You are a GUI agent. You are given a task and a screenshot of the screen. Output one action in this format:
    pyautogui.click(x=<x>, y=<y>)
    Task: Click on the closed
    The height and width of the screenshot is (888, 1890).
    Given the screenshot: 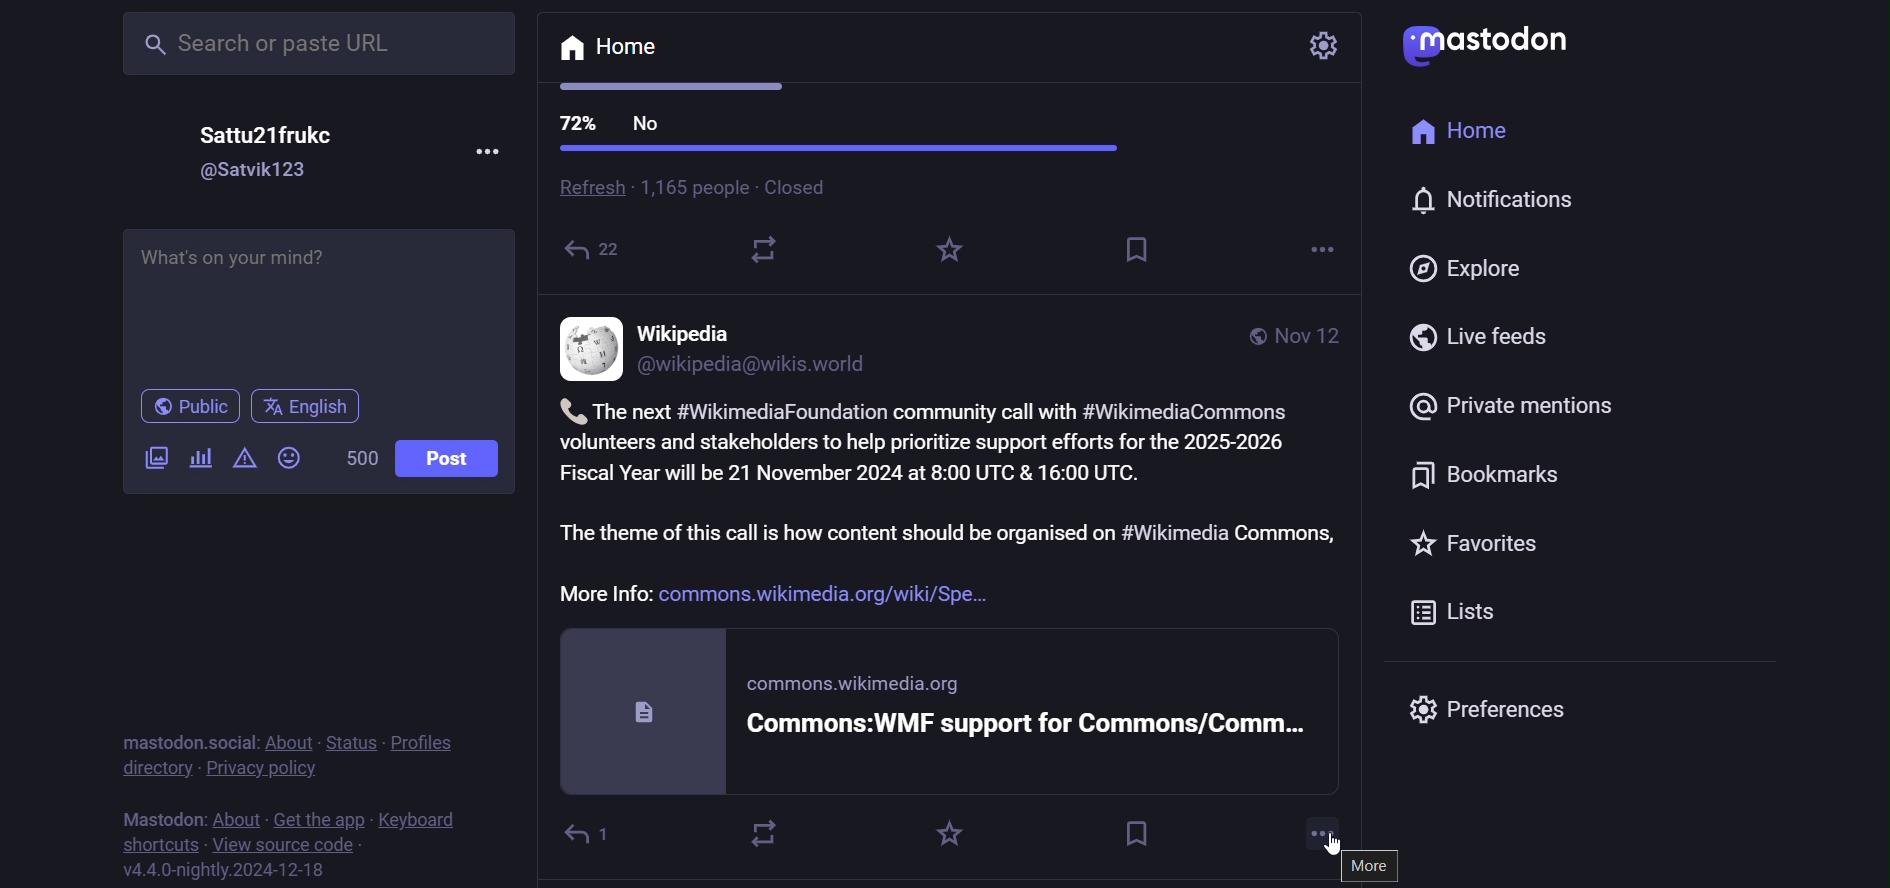 What is the action you would take?
    pyautogui.click(x=807, y=188)
    